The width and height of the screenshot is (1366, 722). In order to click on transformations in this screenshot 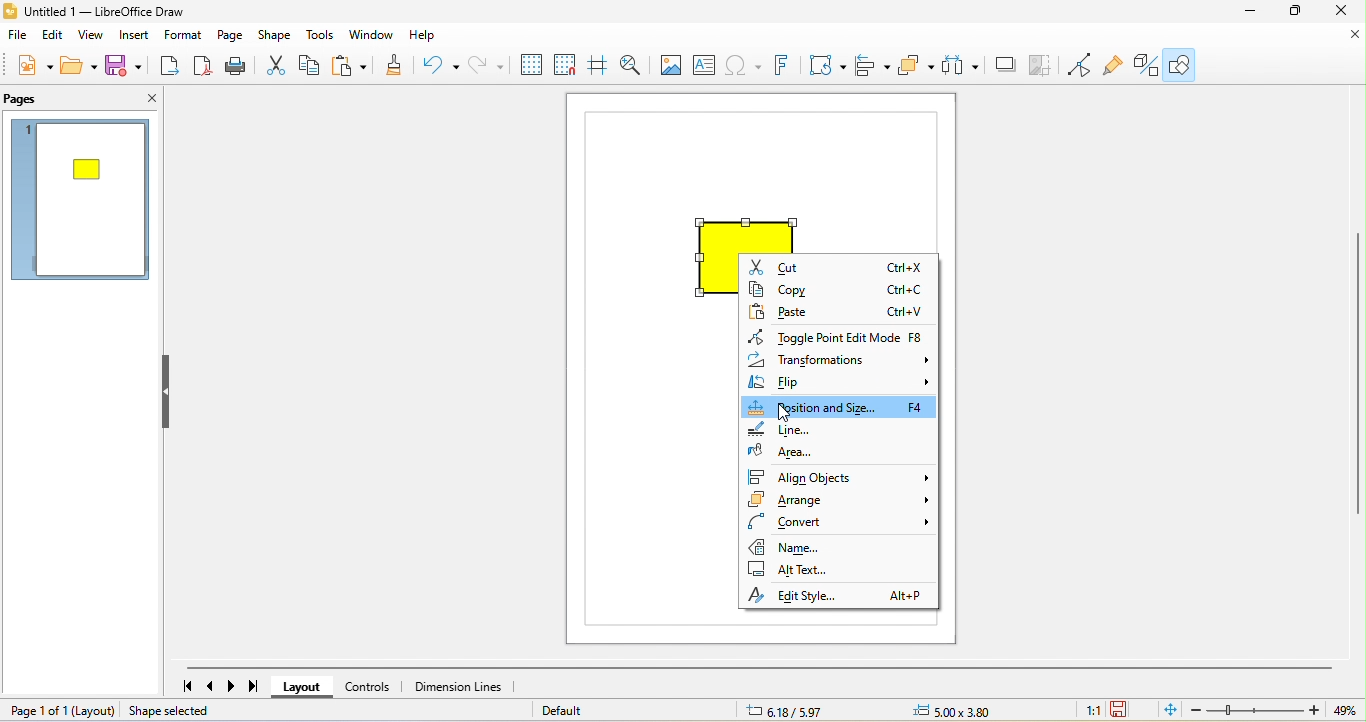, I will do `click(841, 362)`.